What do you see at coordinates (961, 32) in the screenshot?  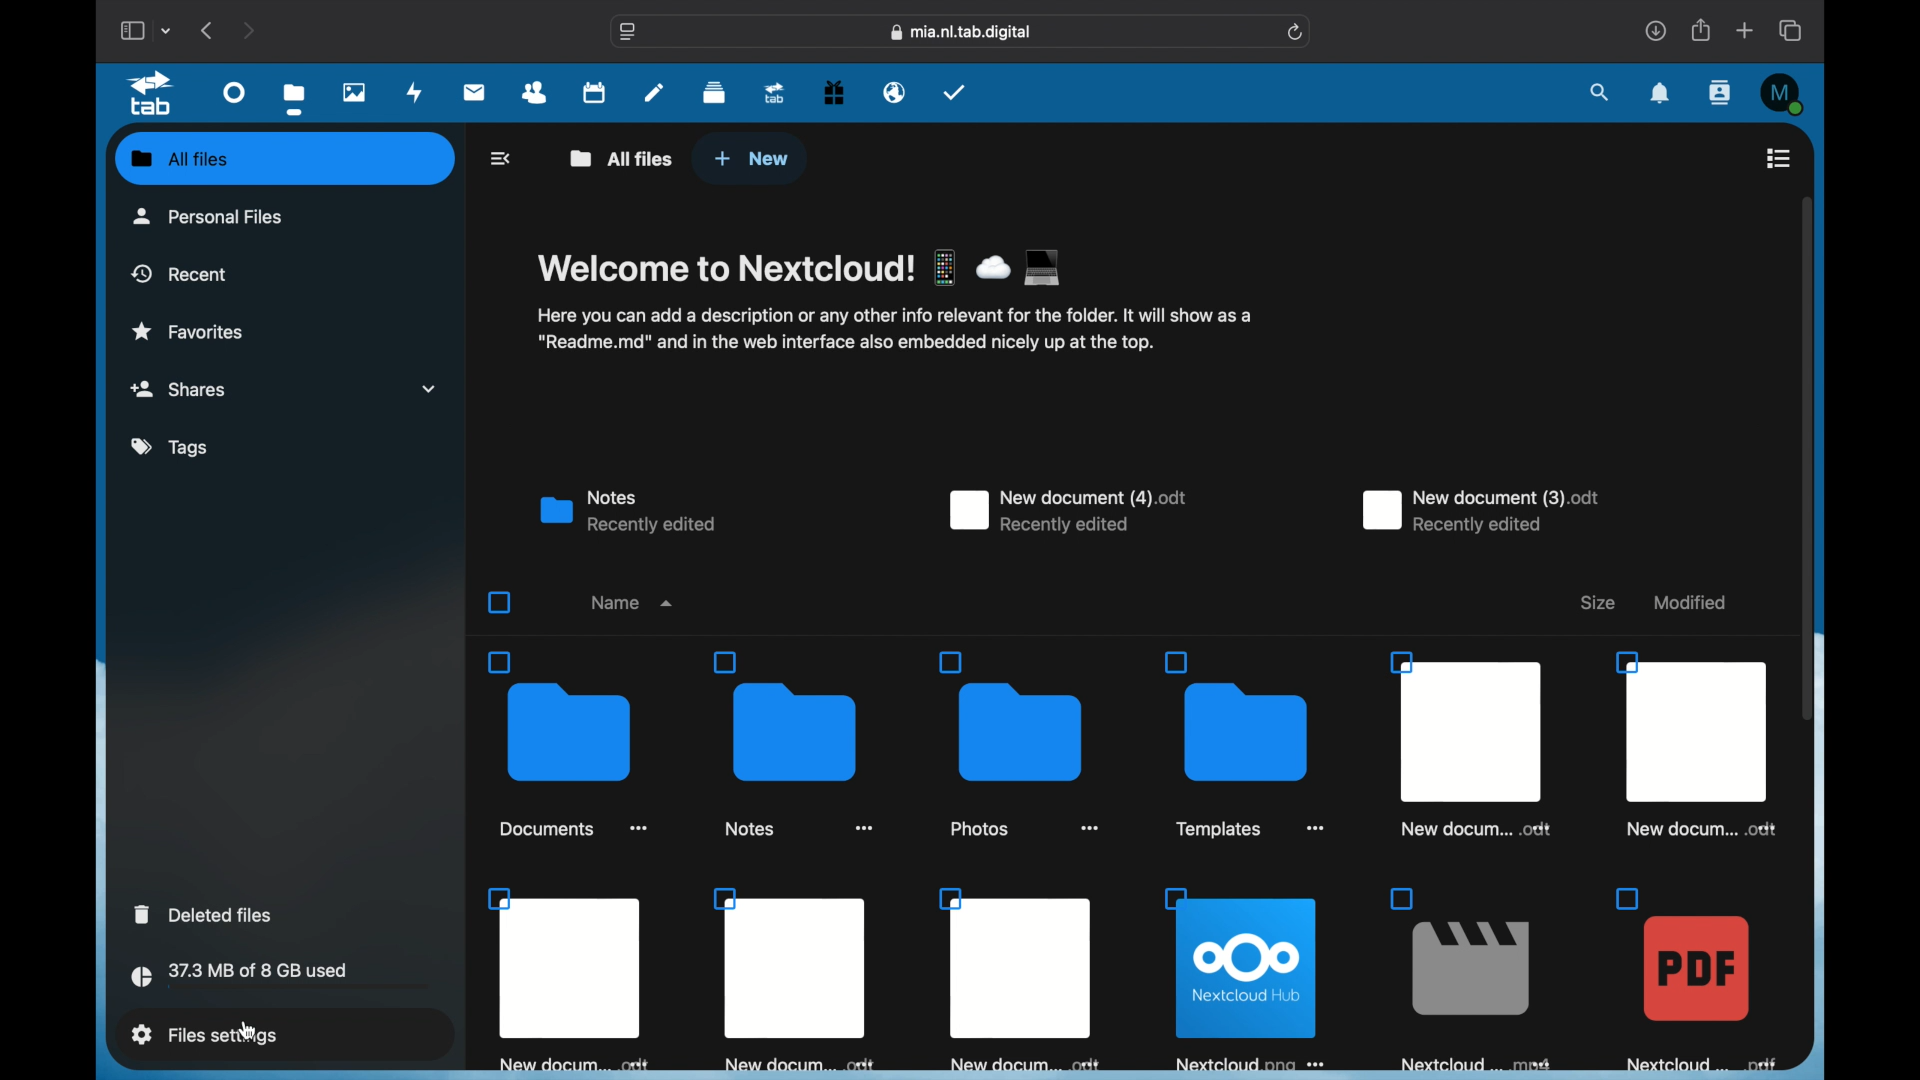 I see `web address` at bounding box center [961, 32].